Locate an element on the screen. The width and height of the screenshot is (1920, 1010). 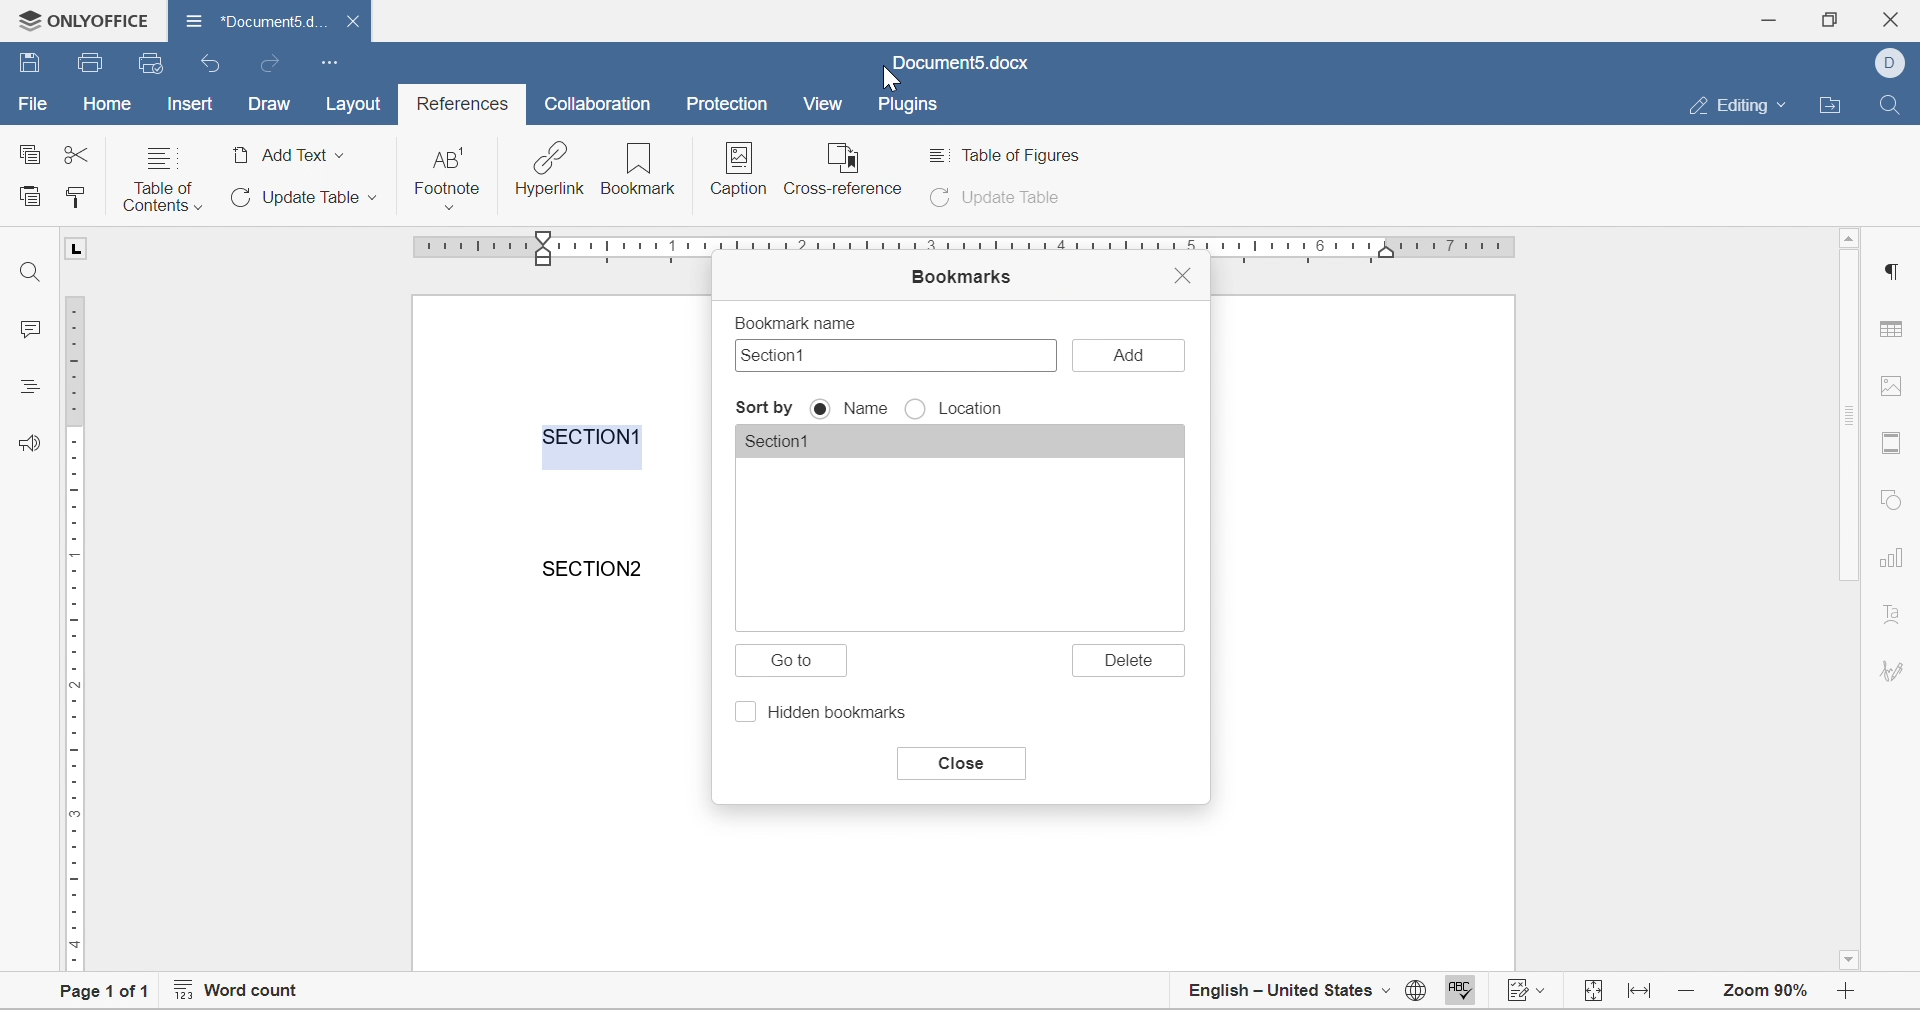
insert is located at coordinates (188, 103).